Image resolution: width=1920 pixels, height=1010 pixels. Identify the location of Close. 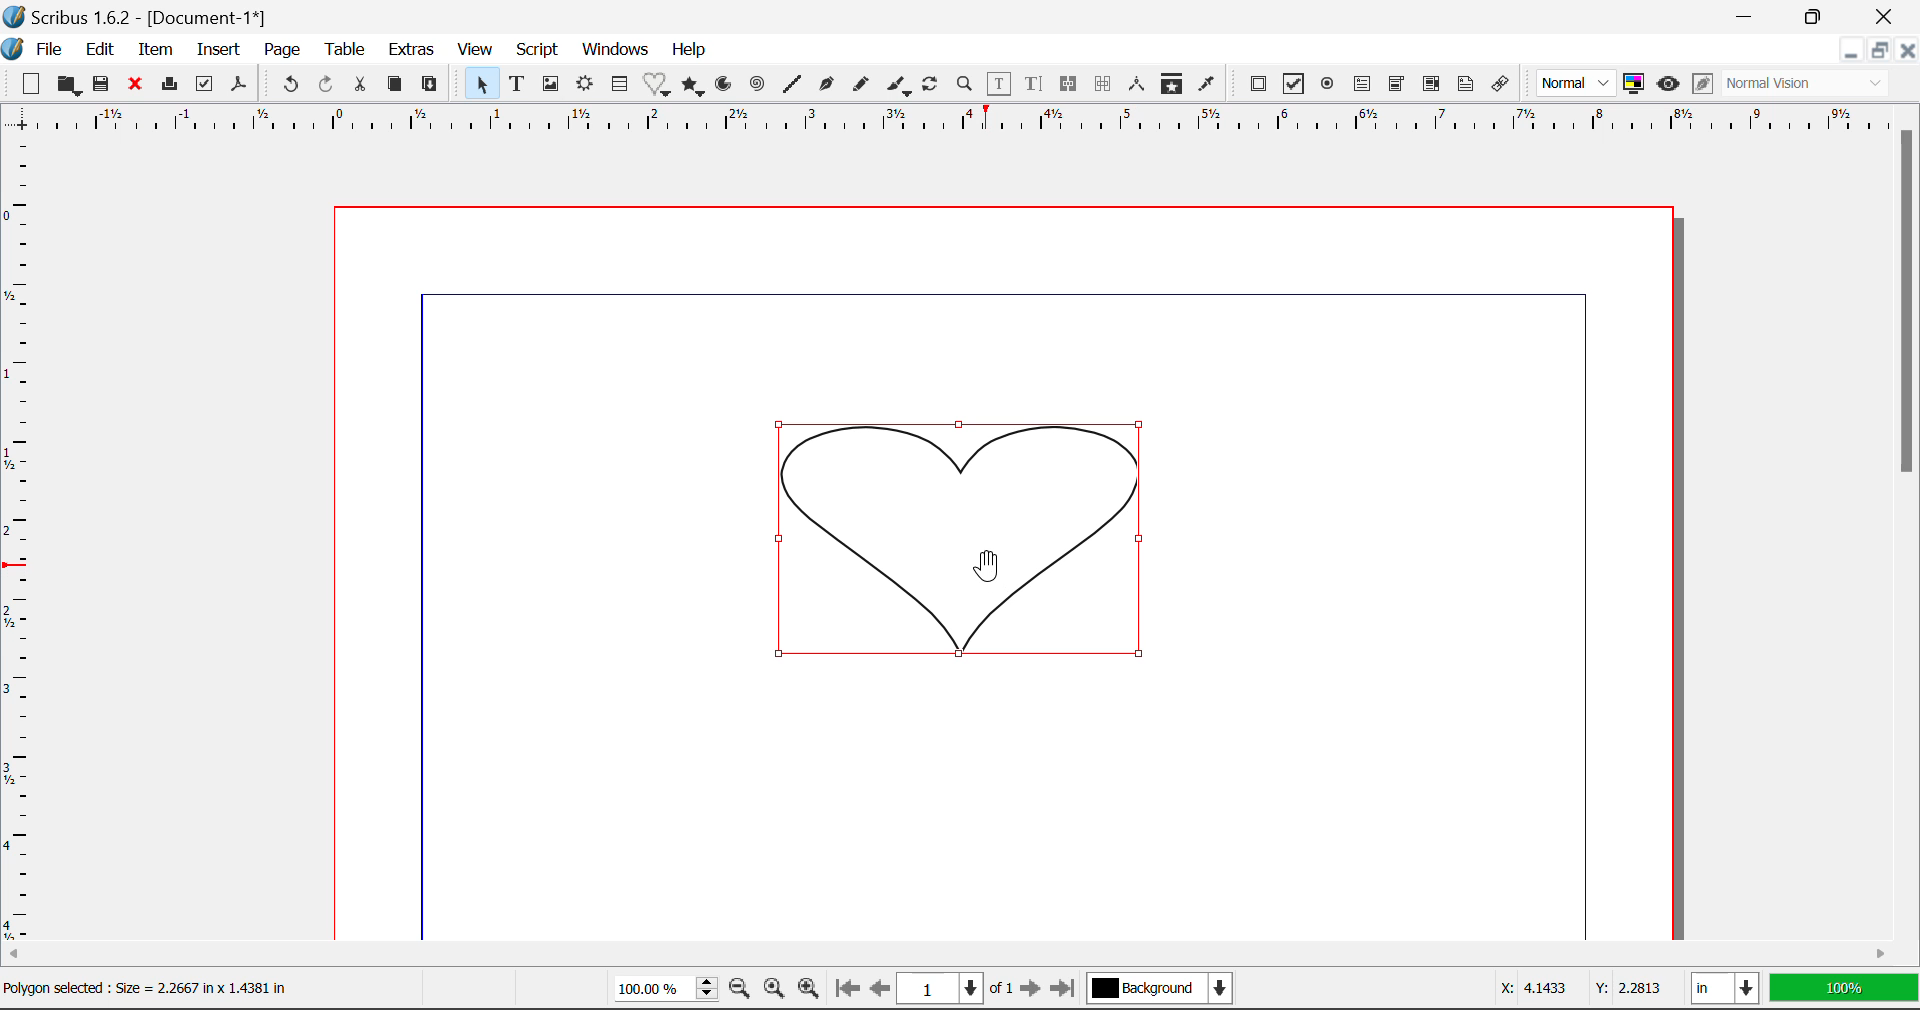
(139, 87).